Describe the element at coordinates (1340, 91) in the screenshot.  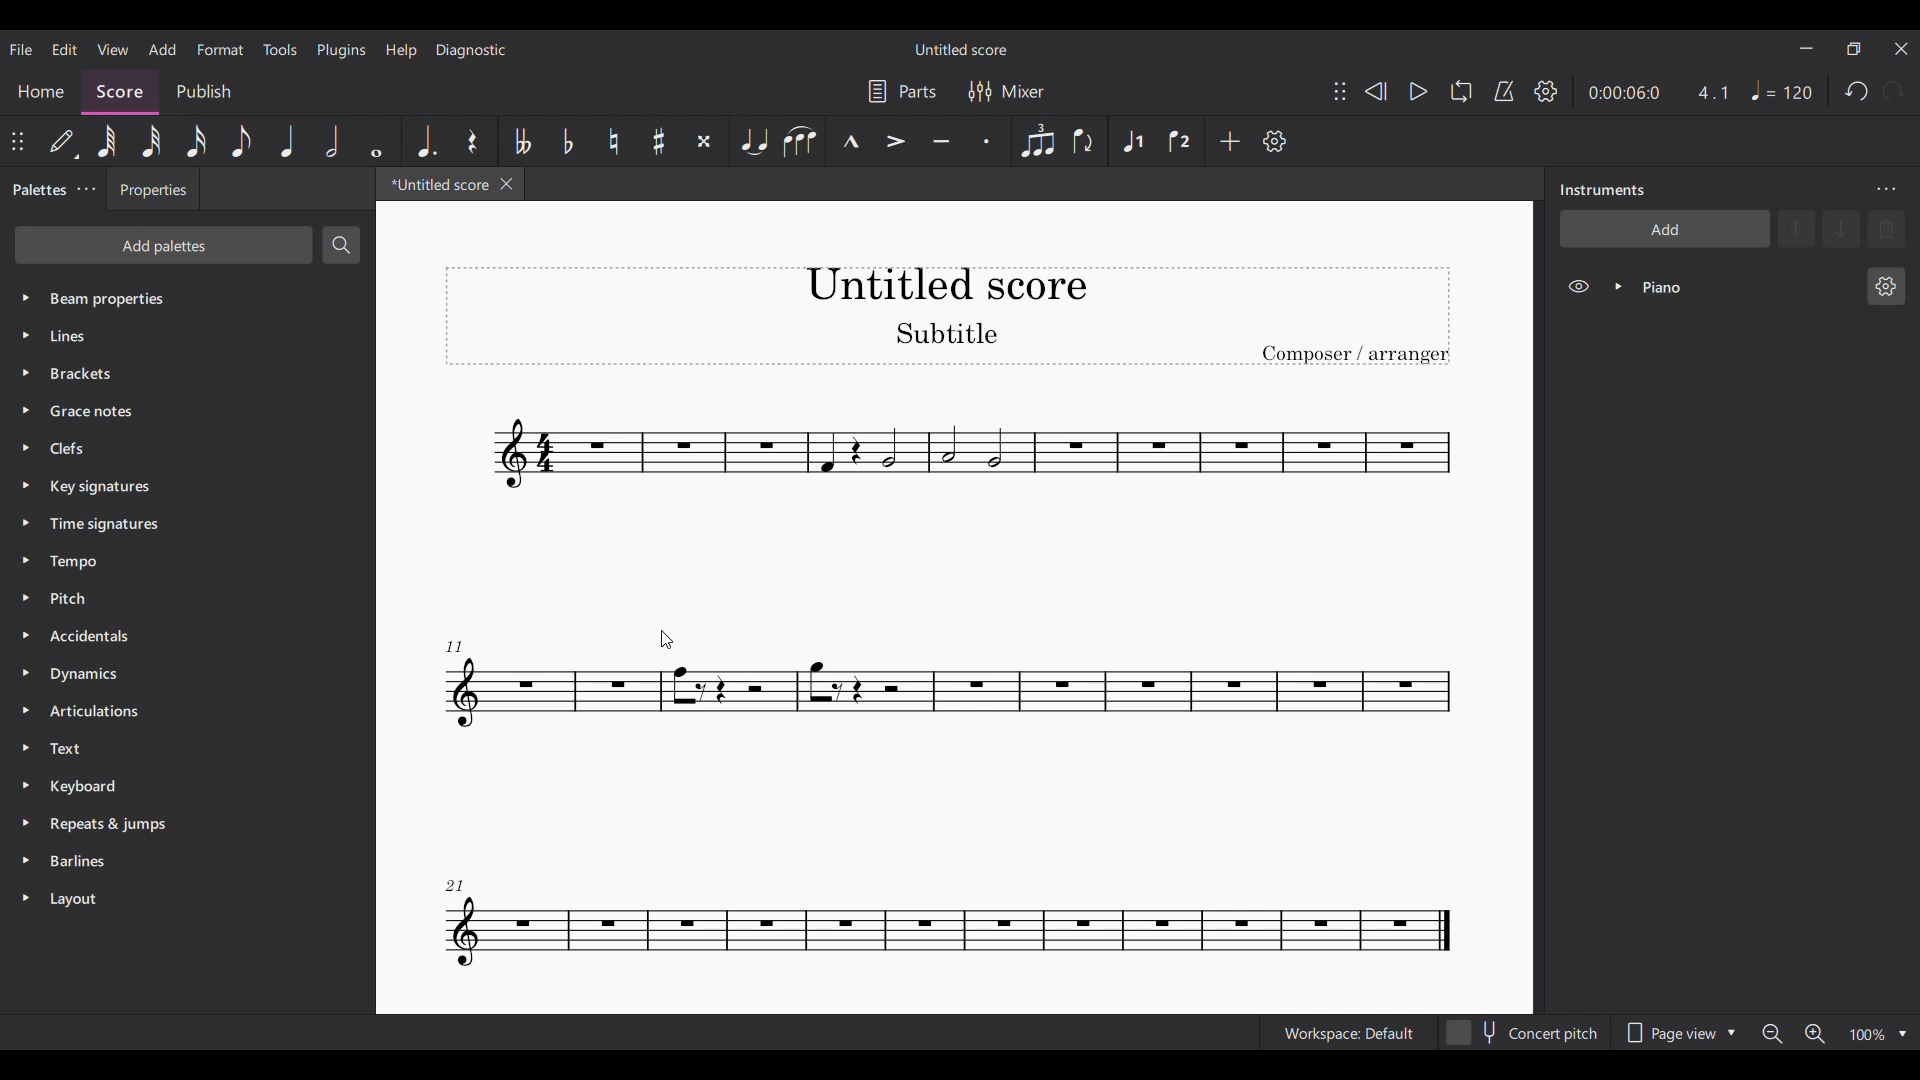
I see `Change position of toolbar` at that location.